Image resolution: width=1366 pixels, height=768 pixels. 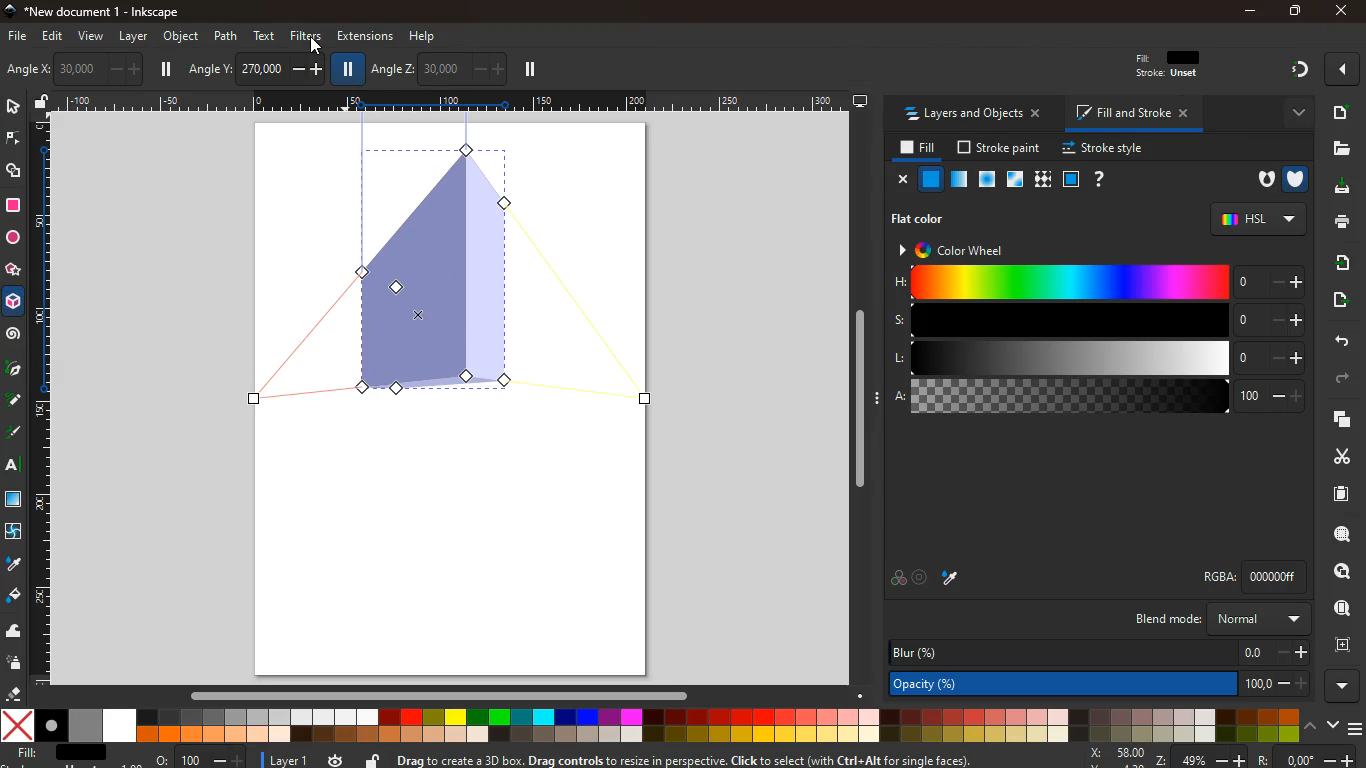 I want to click on zoom, so click(x=1124, y=756).